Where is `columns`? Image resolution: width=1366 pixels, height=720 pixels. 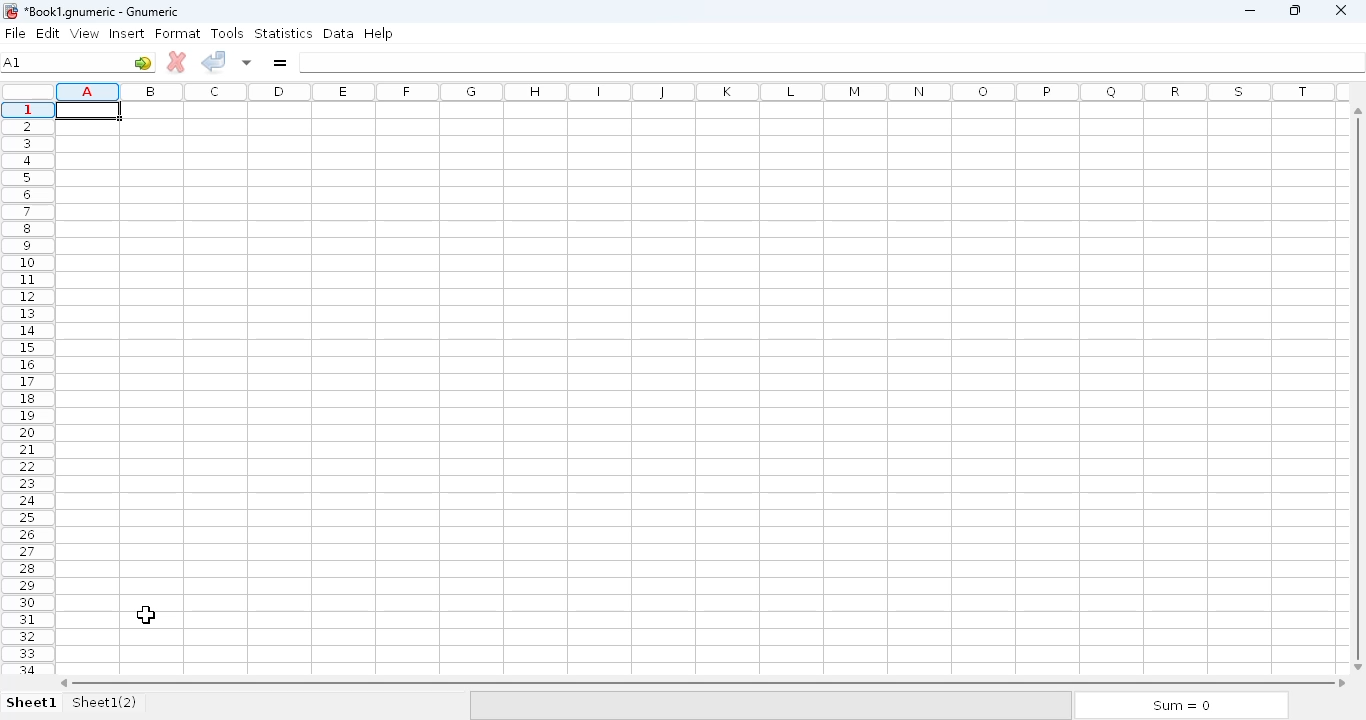
columns is located at coordinates (703, 91).